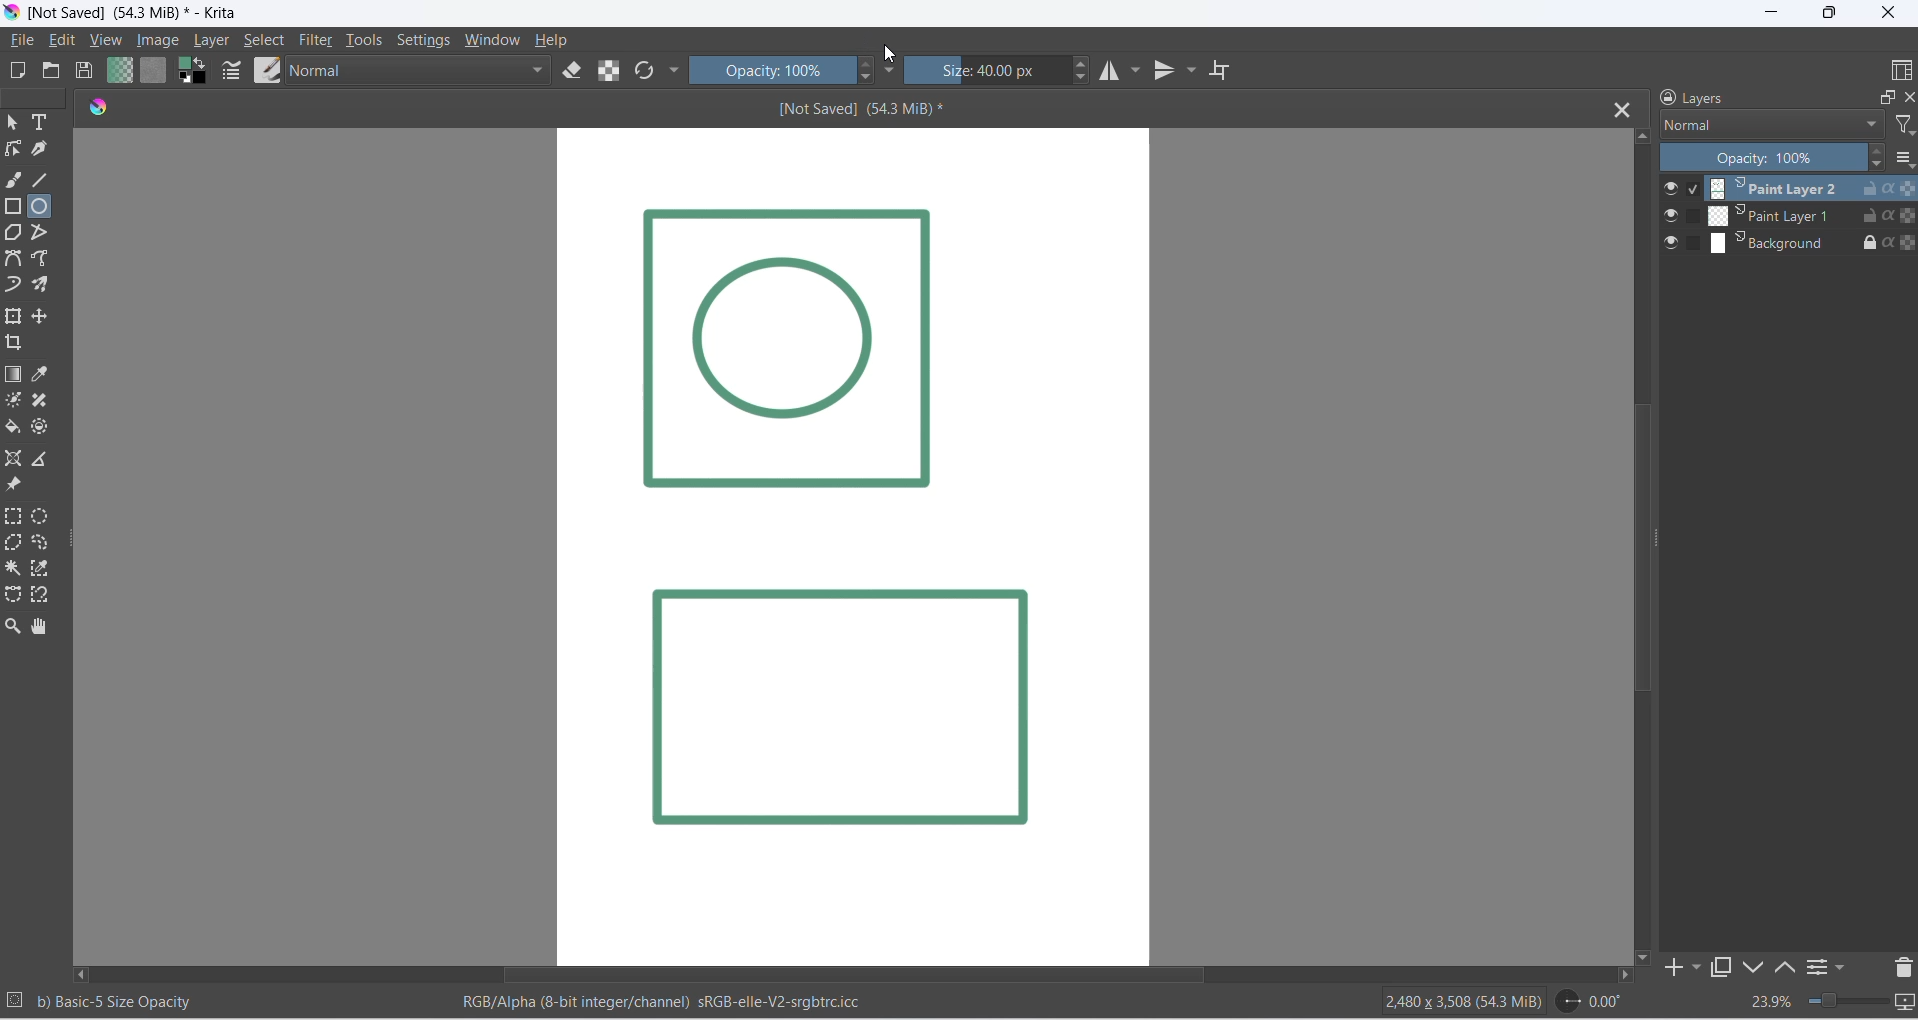 This screenshot has height=1020, width=1918. I want to click on save, so click(89, 71).